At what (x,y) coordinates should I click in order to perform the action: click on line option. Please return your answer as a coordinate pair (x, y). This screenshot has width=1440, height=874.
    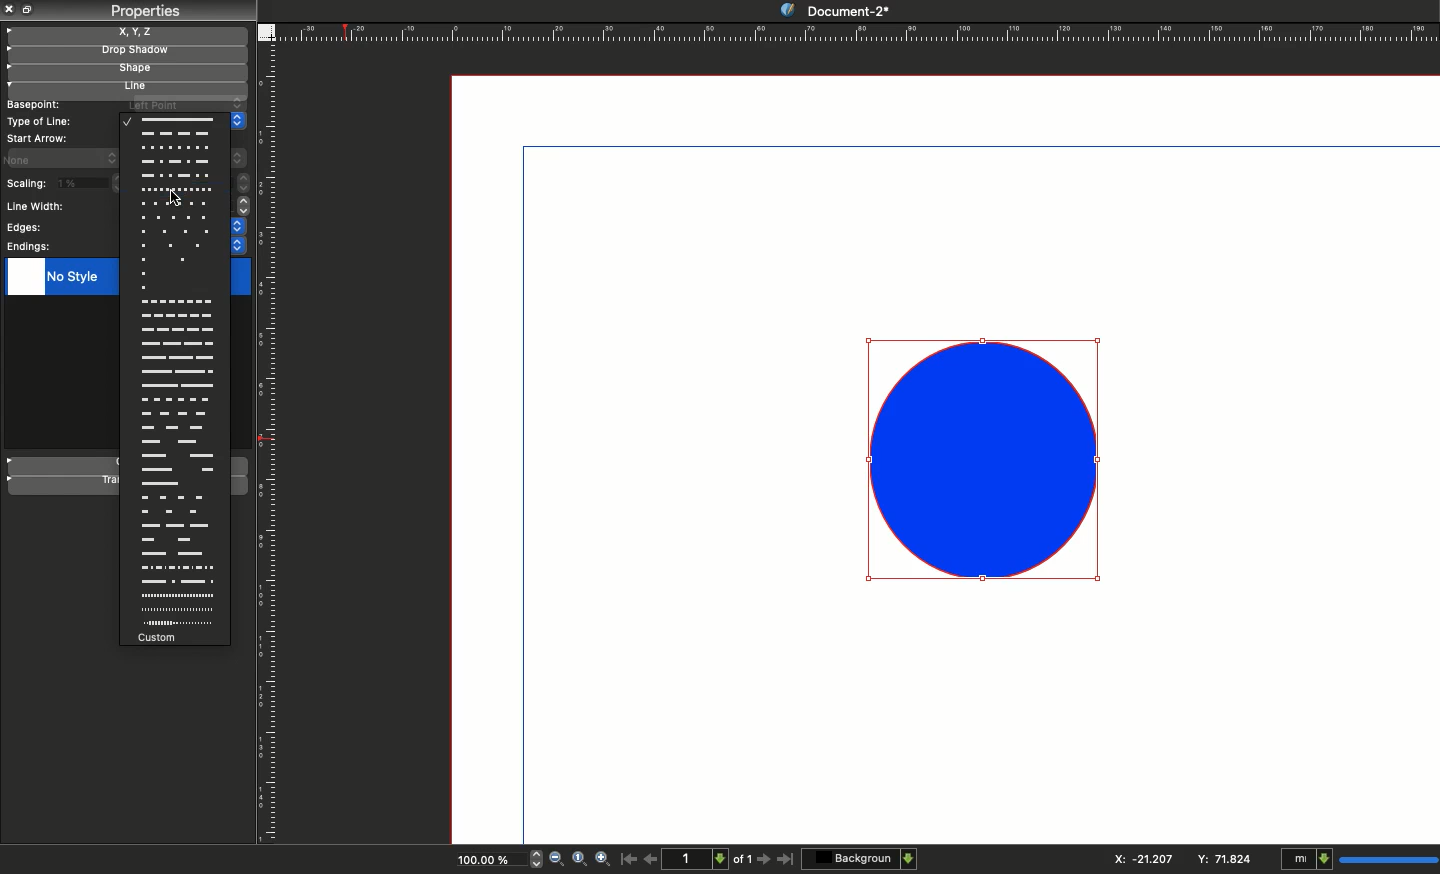
    Looking at the image, I should click on (176, 273).